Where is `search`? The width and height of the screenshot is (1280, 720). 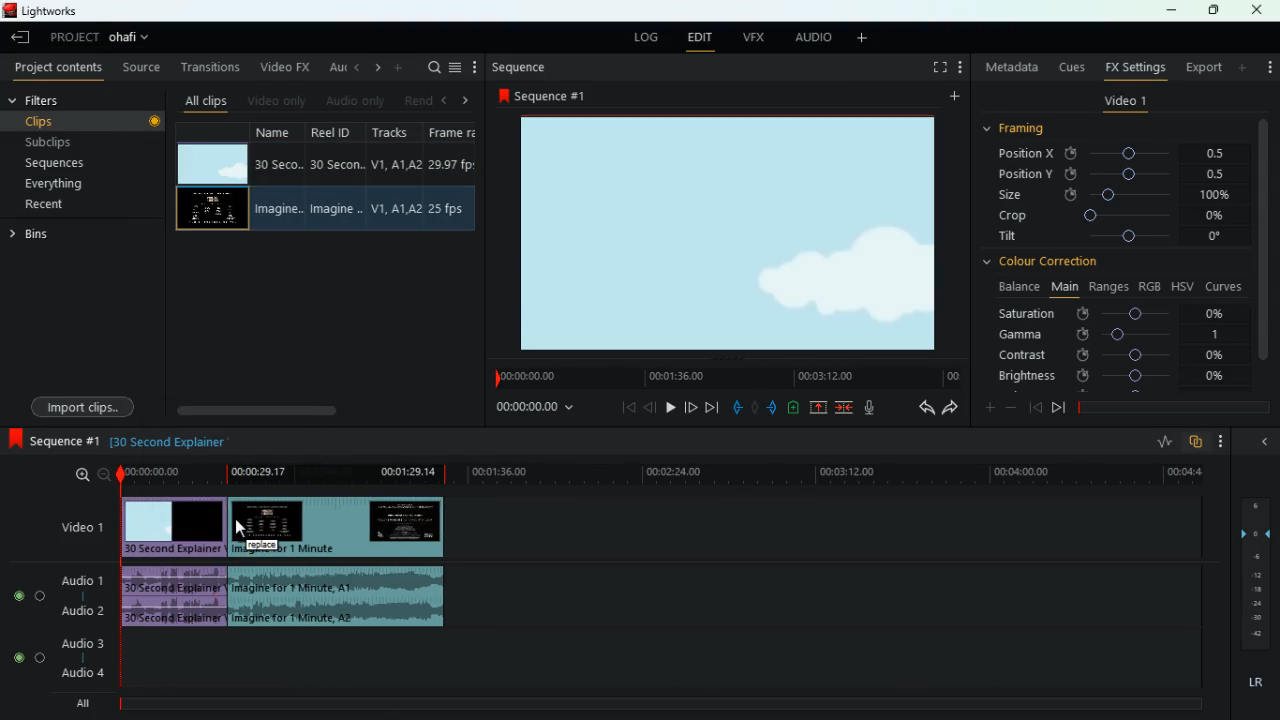
search is located at coordinates (432, 67).